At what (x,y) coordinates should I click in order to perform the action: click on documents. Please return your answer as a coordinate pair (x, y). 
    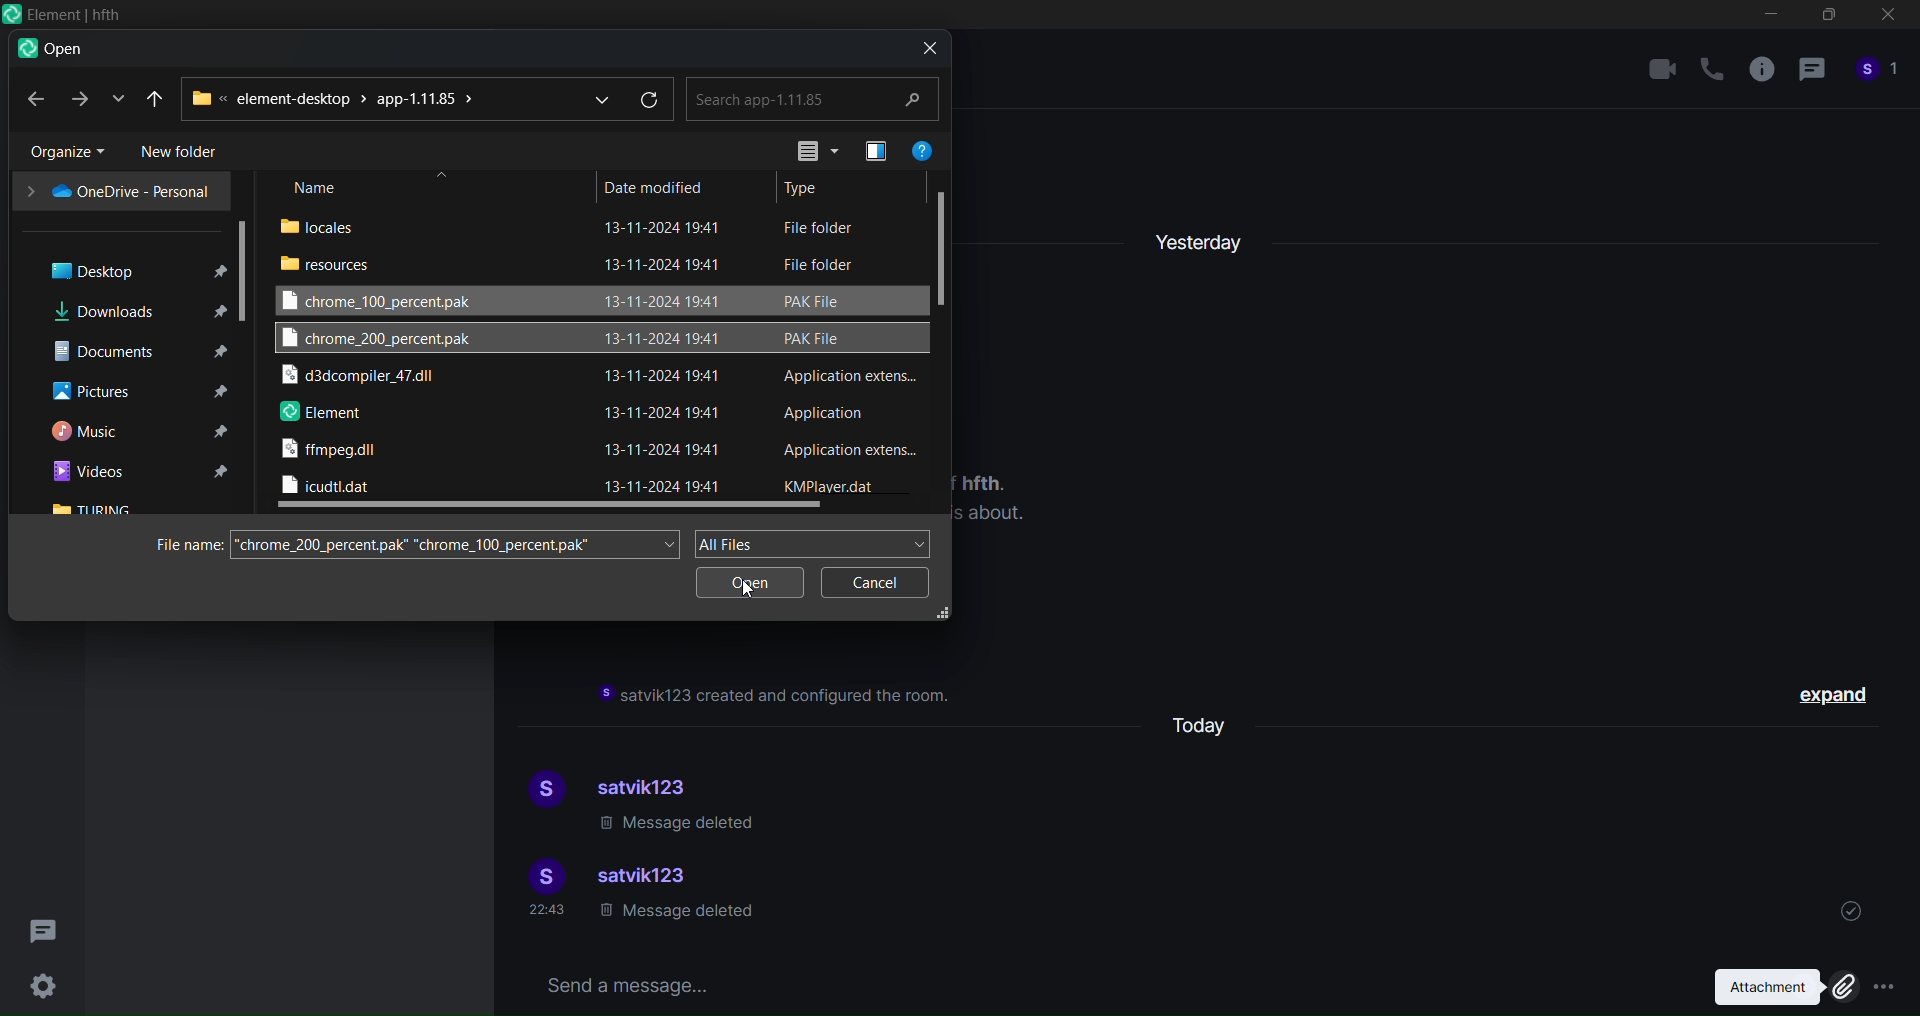
    Looking at the image, I should click on (133, 350).